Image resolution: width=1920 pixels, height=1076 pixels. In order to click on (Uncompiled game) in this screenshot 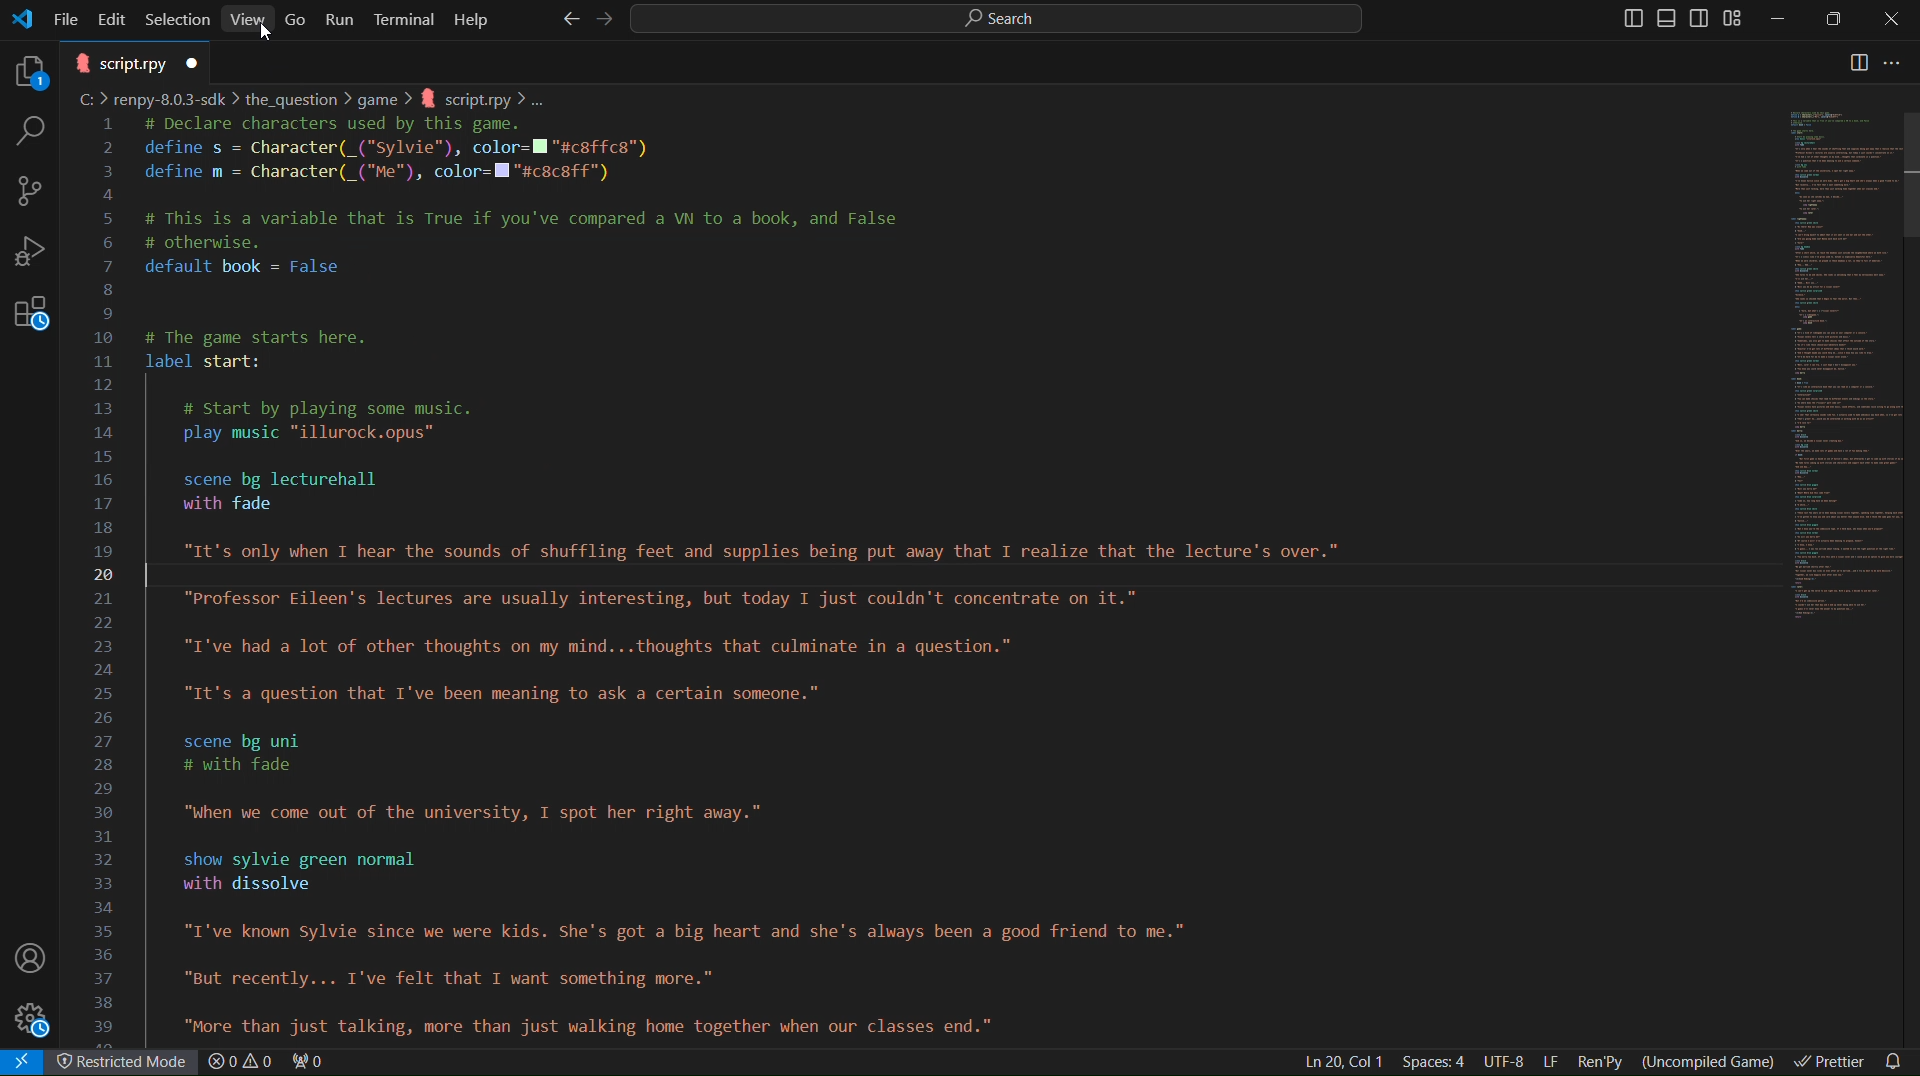, I will do `click(1712, 1059)`.